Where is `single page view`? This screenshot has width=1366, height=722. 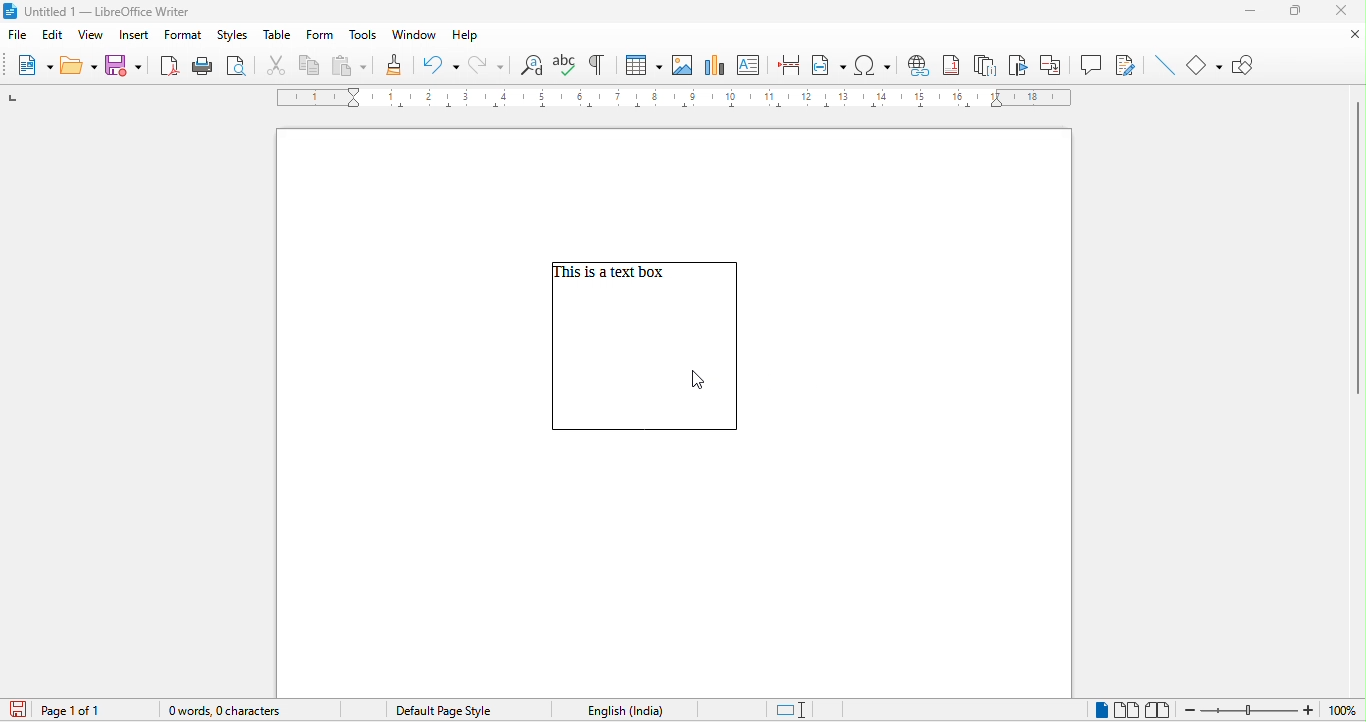
single page view is located at coordinates (1096, 710).